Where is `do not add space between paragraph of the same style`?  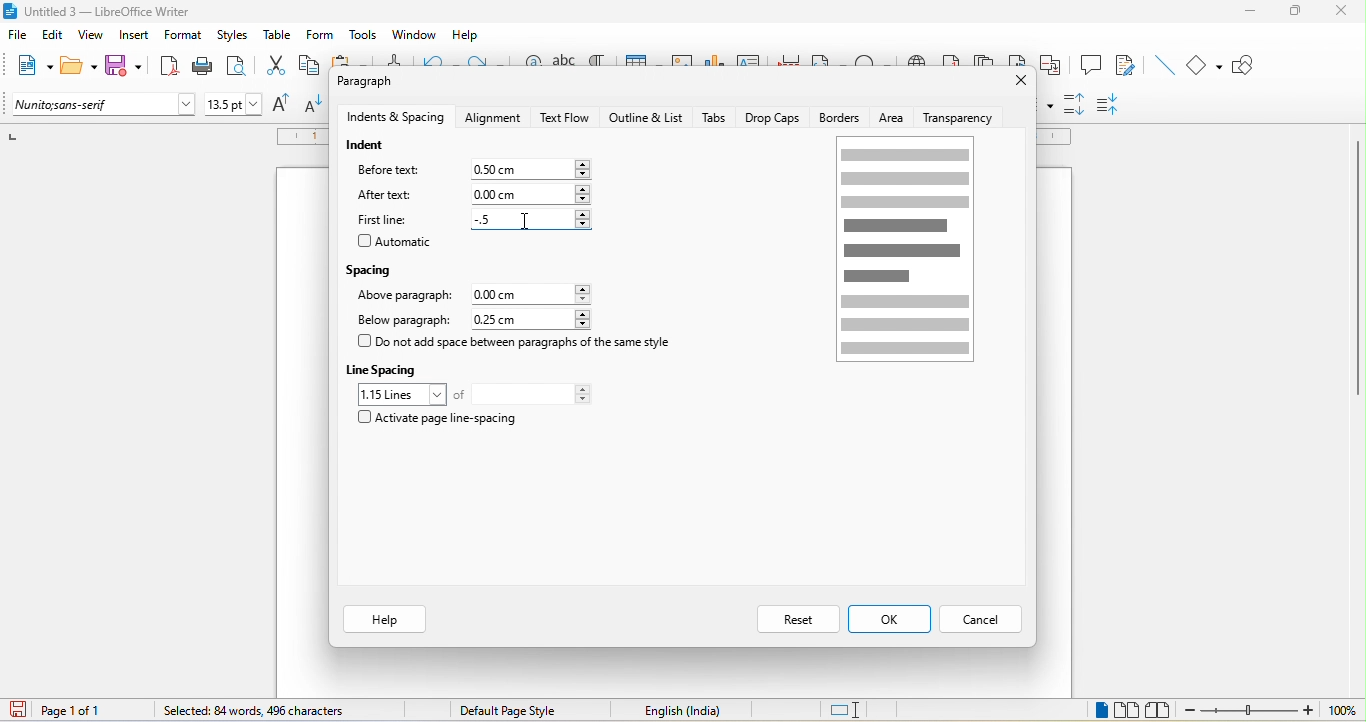
do not add space between paragraph of the same style is located at coordinates (529, 343).